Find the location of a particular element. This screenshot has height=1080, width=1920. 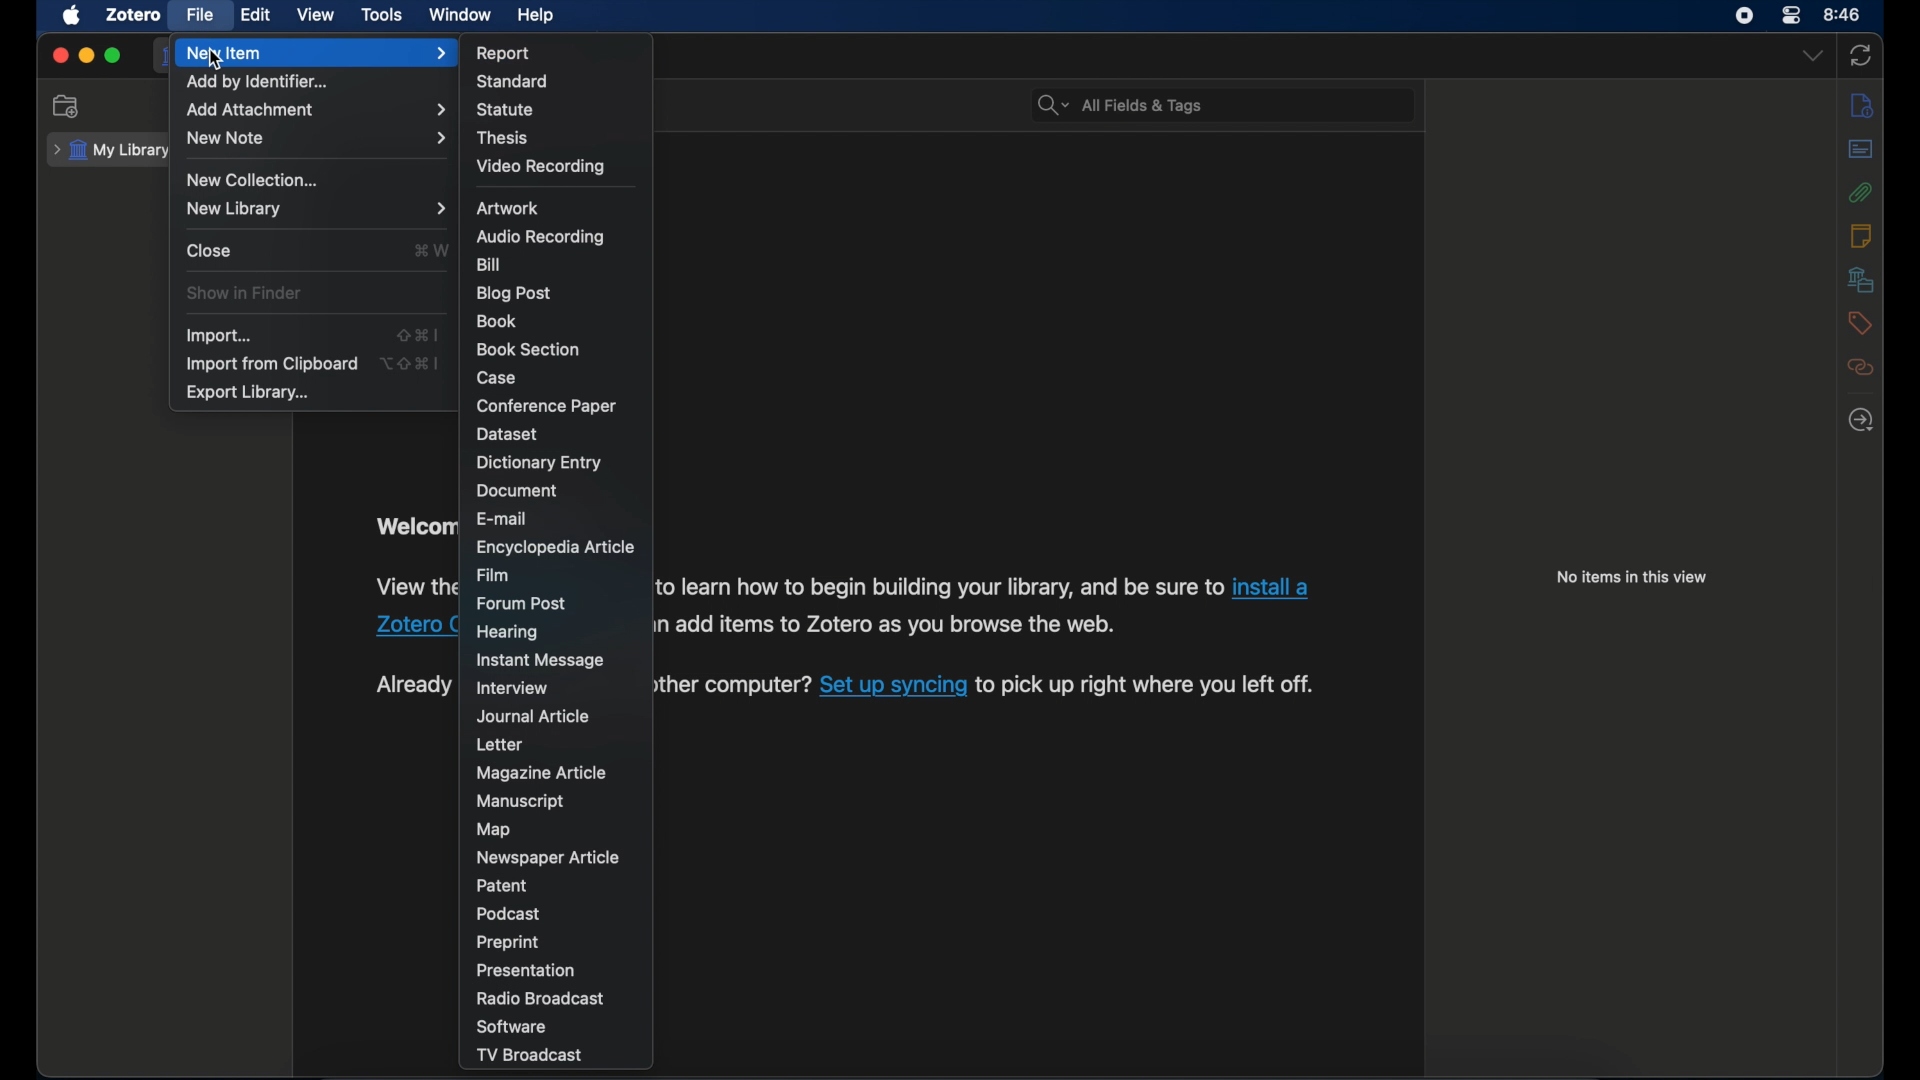

search bar input is located at coordinates (1246, 105).